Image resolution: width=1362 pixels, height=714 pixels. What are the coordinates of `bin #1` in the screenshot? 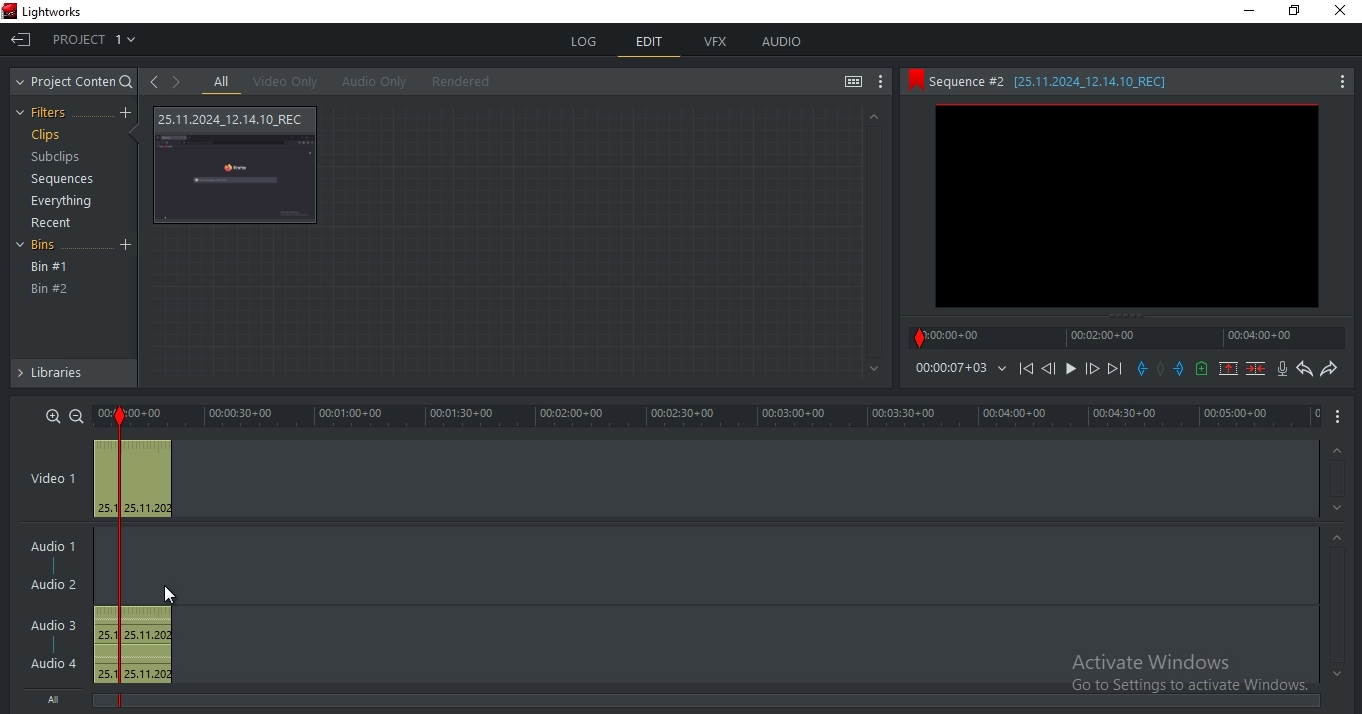 It's located at (50, 267).